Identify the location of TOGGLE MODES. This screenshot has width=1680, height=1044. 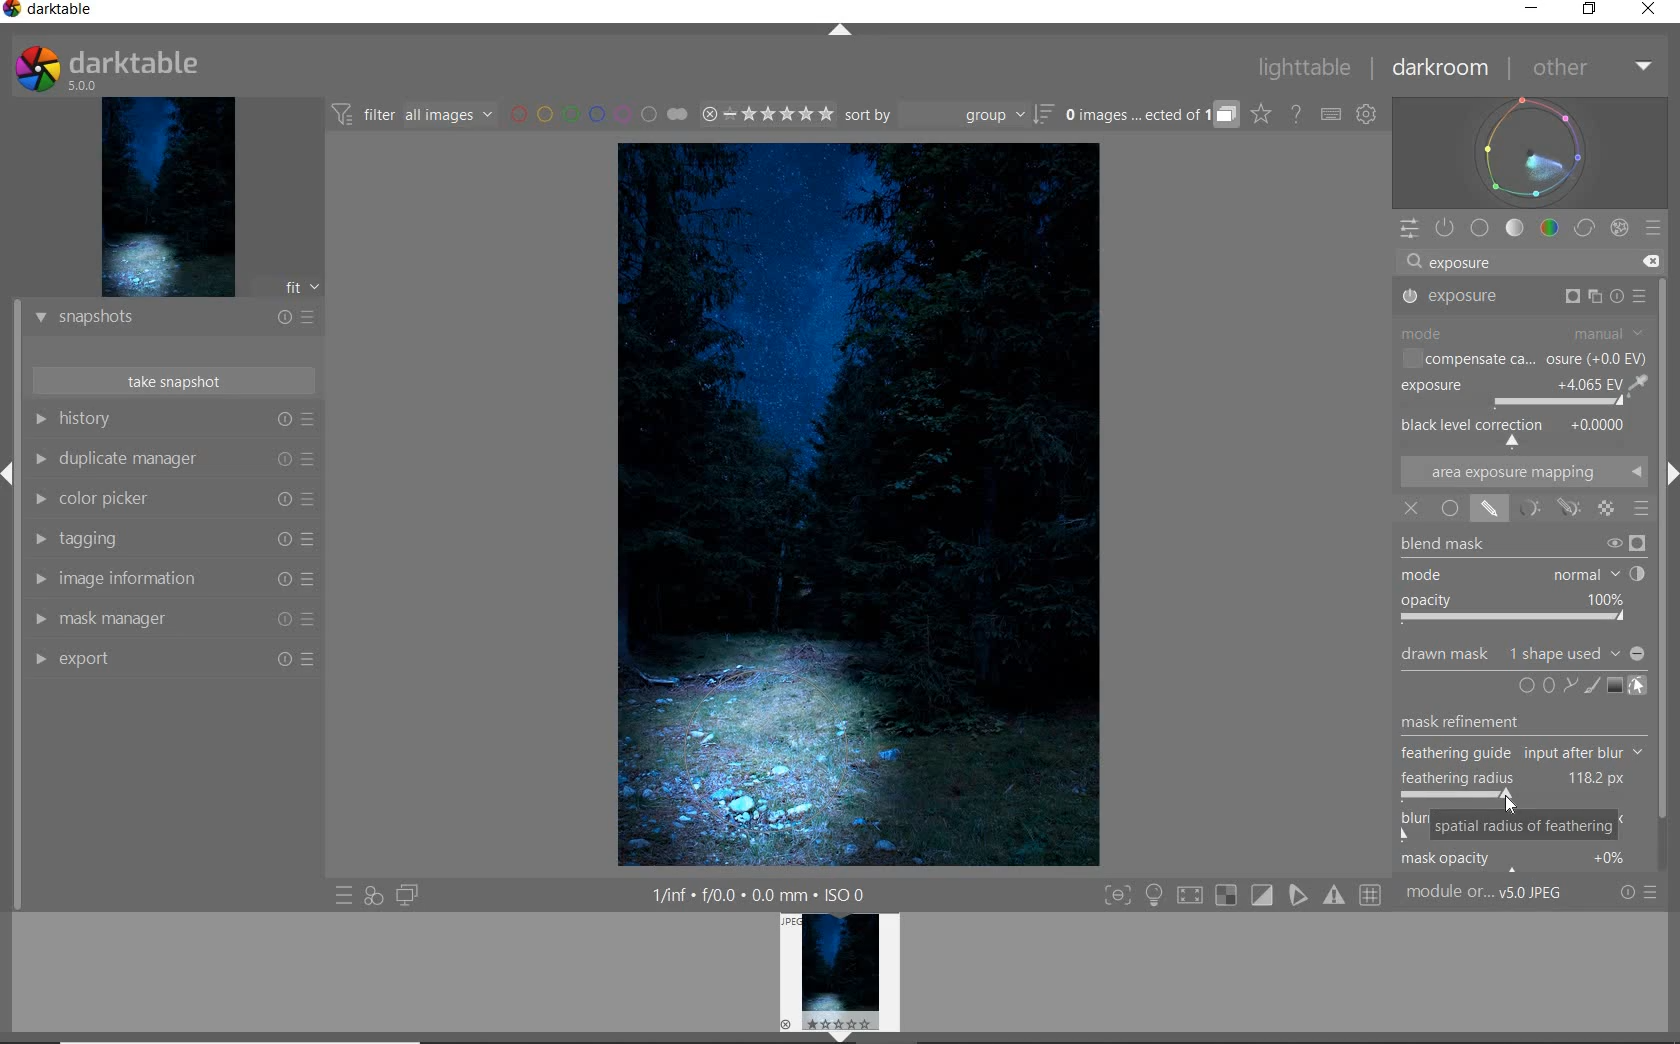
(1242, 895).